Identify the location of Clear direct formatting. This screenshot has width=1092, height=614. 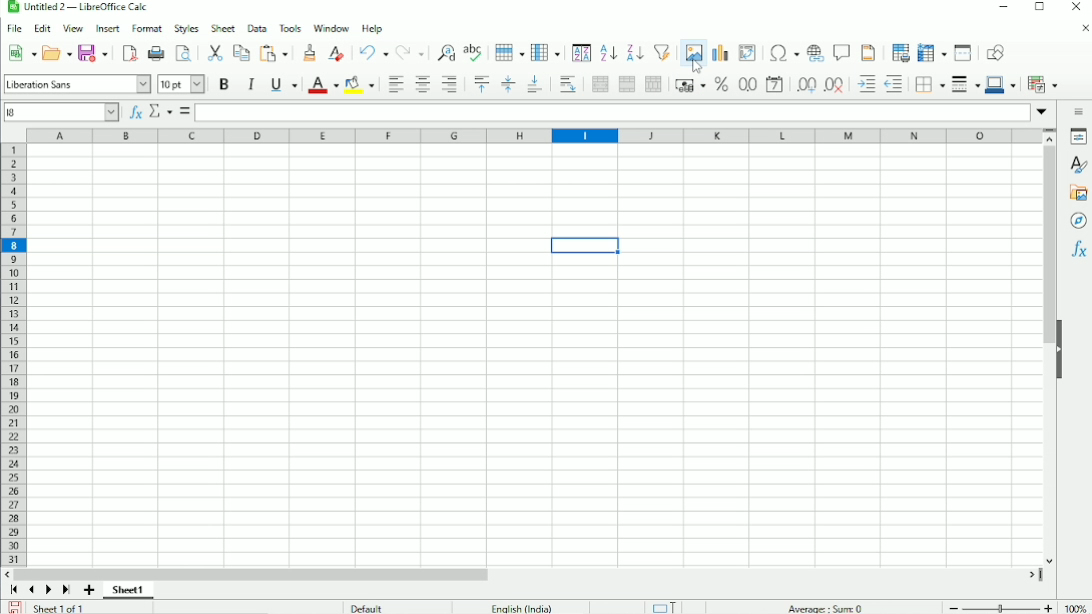
(335, 52).